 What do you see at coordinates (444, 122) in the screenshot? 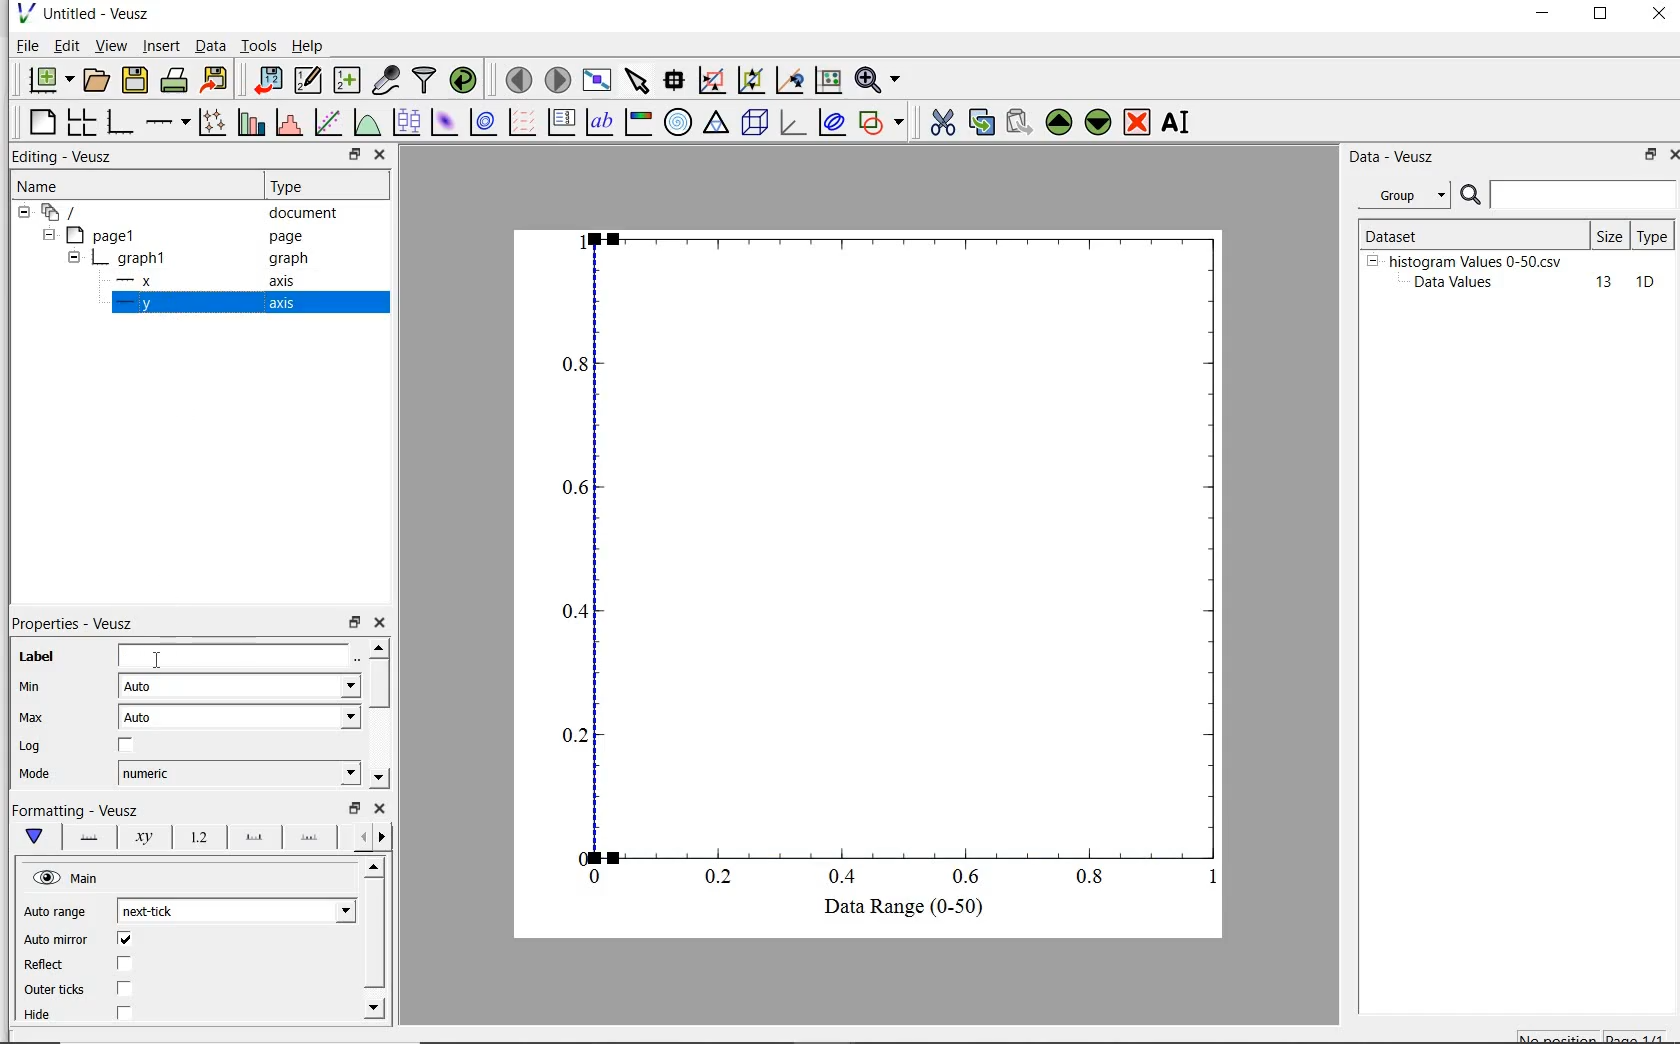
I see `plot 2d dataset as an image` at bounding box center [444, 122].